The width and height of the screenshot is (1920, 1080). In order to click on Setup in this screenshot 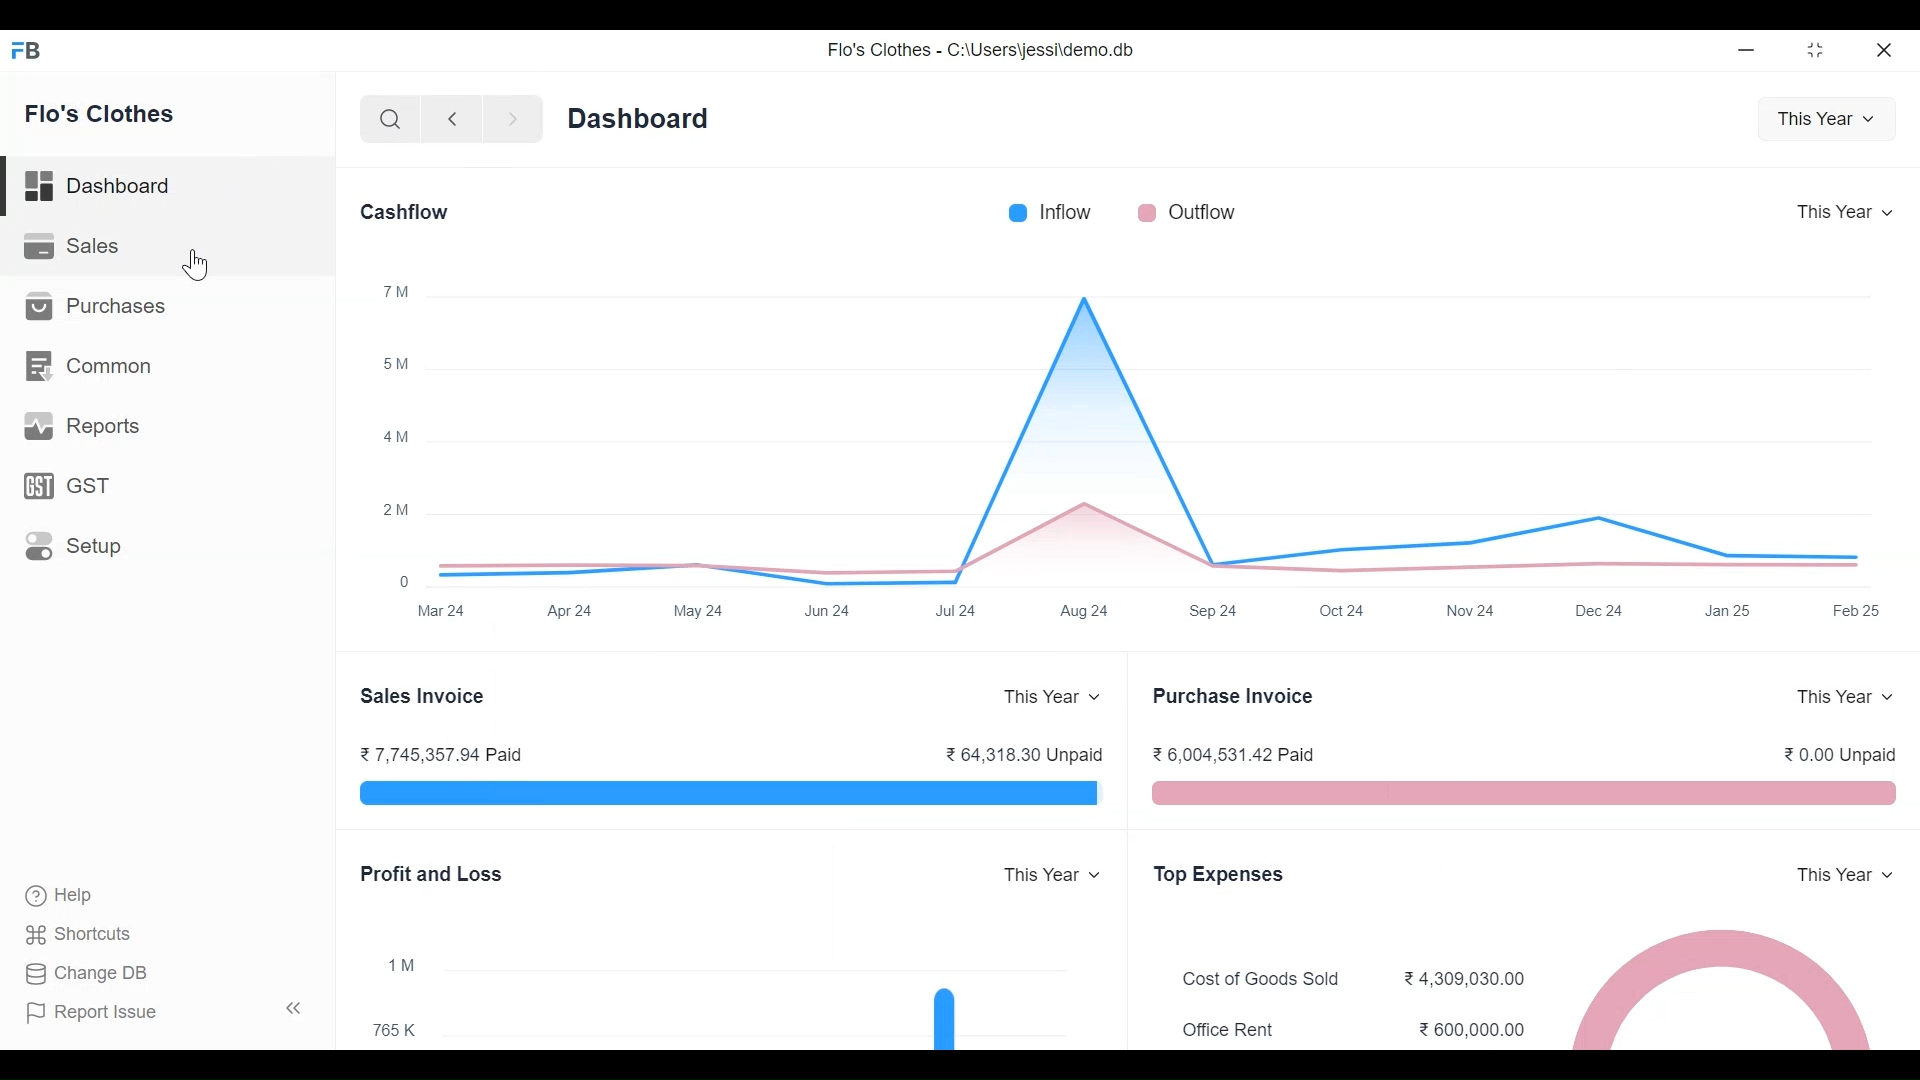, I will do `click(79, 545)`.